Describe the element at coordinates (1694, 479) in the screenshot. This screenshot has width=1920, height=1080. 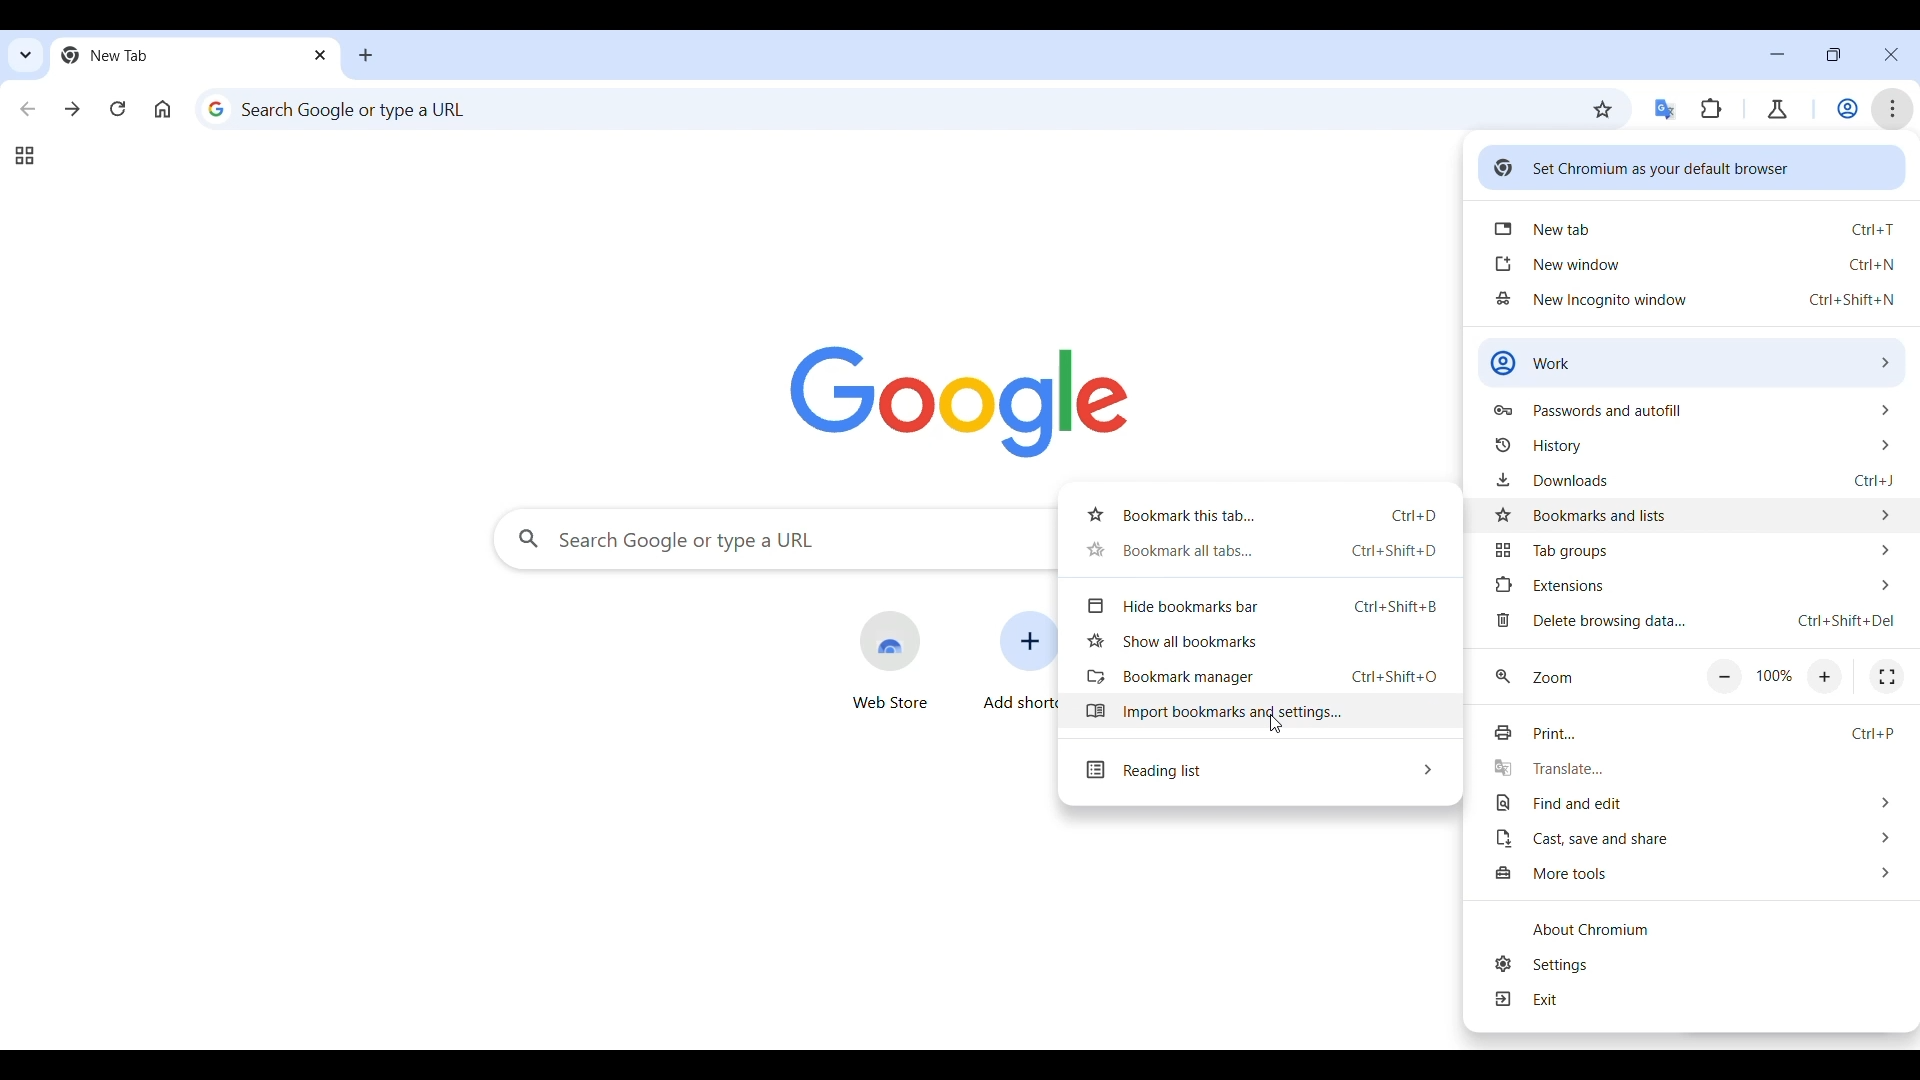
I see `Downloads` at that location.